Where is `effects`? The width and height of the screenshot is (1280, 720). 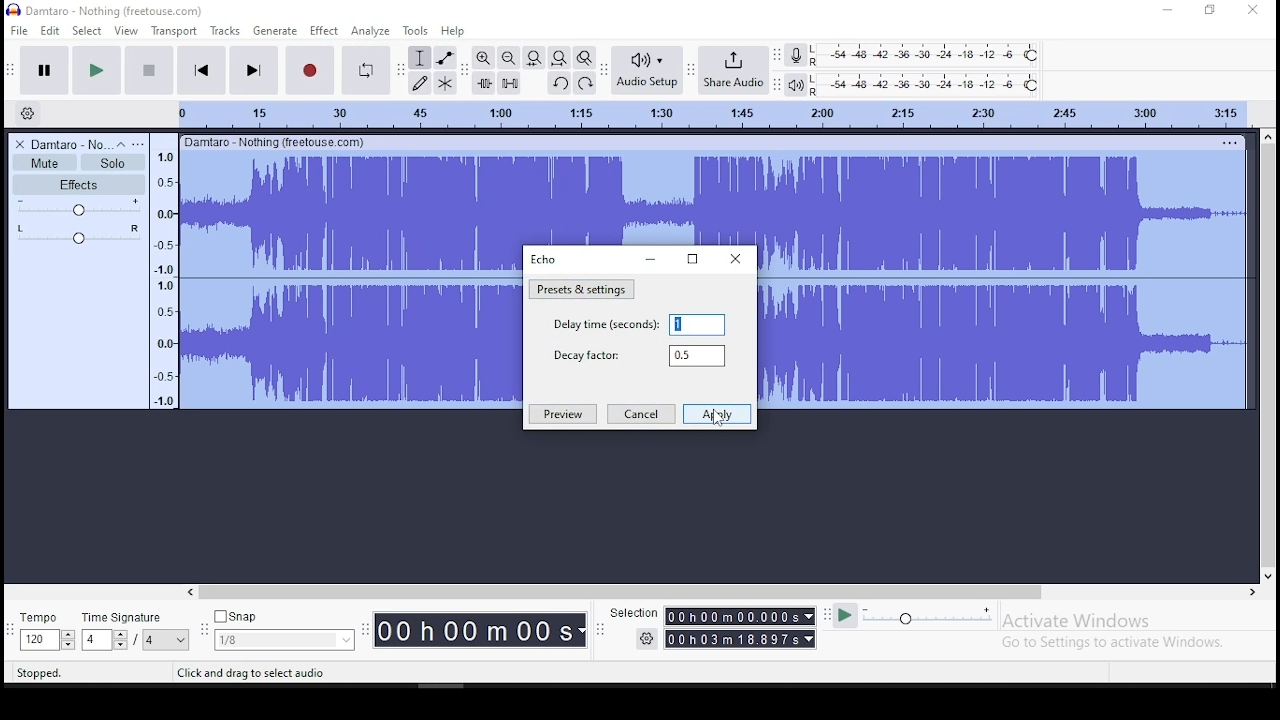 effects is located at coordinates (78, 184).